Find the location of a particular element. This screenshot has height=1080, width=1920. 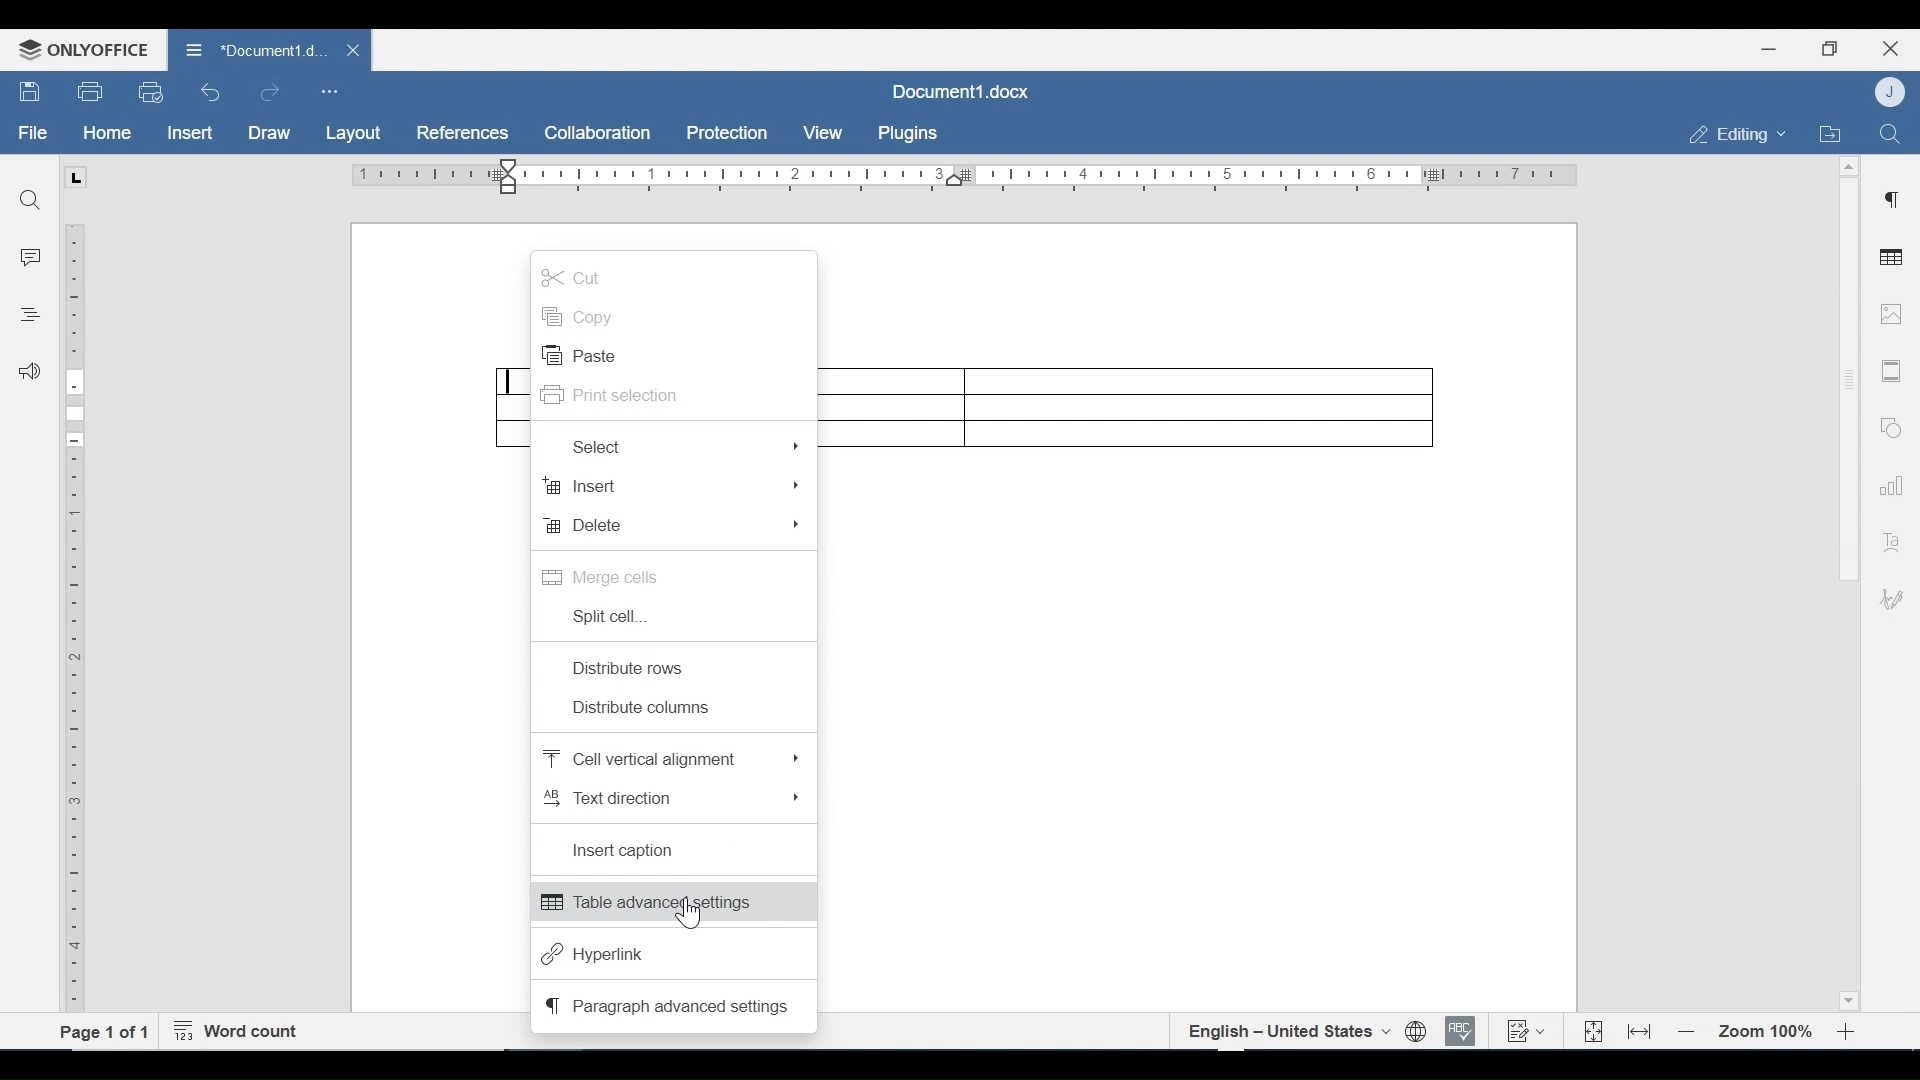

Layout is located at coordinates (353, 134).